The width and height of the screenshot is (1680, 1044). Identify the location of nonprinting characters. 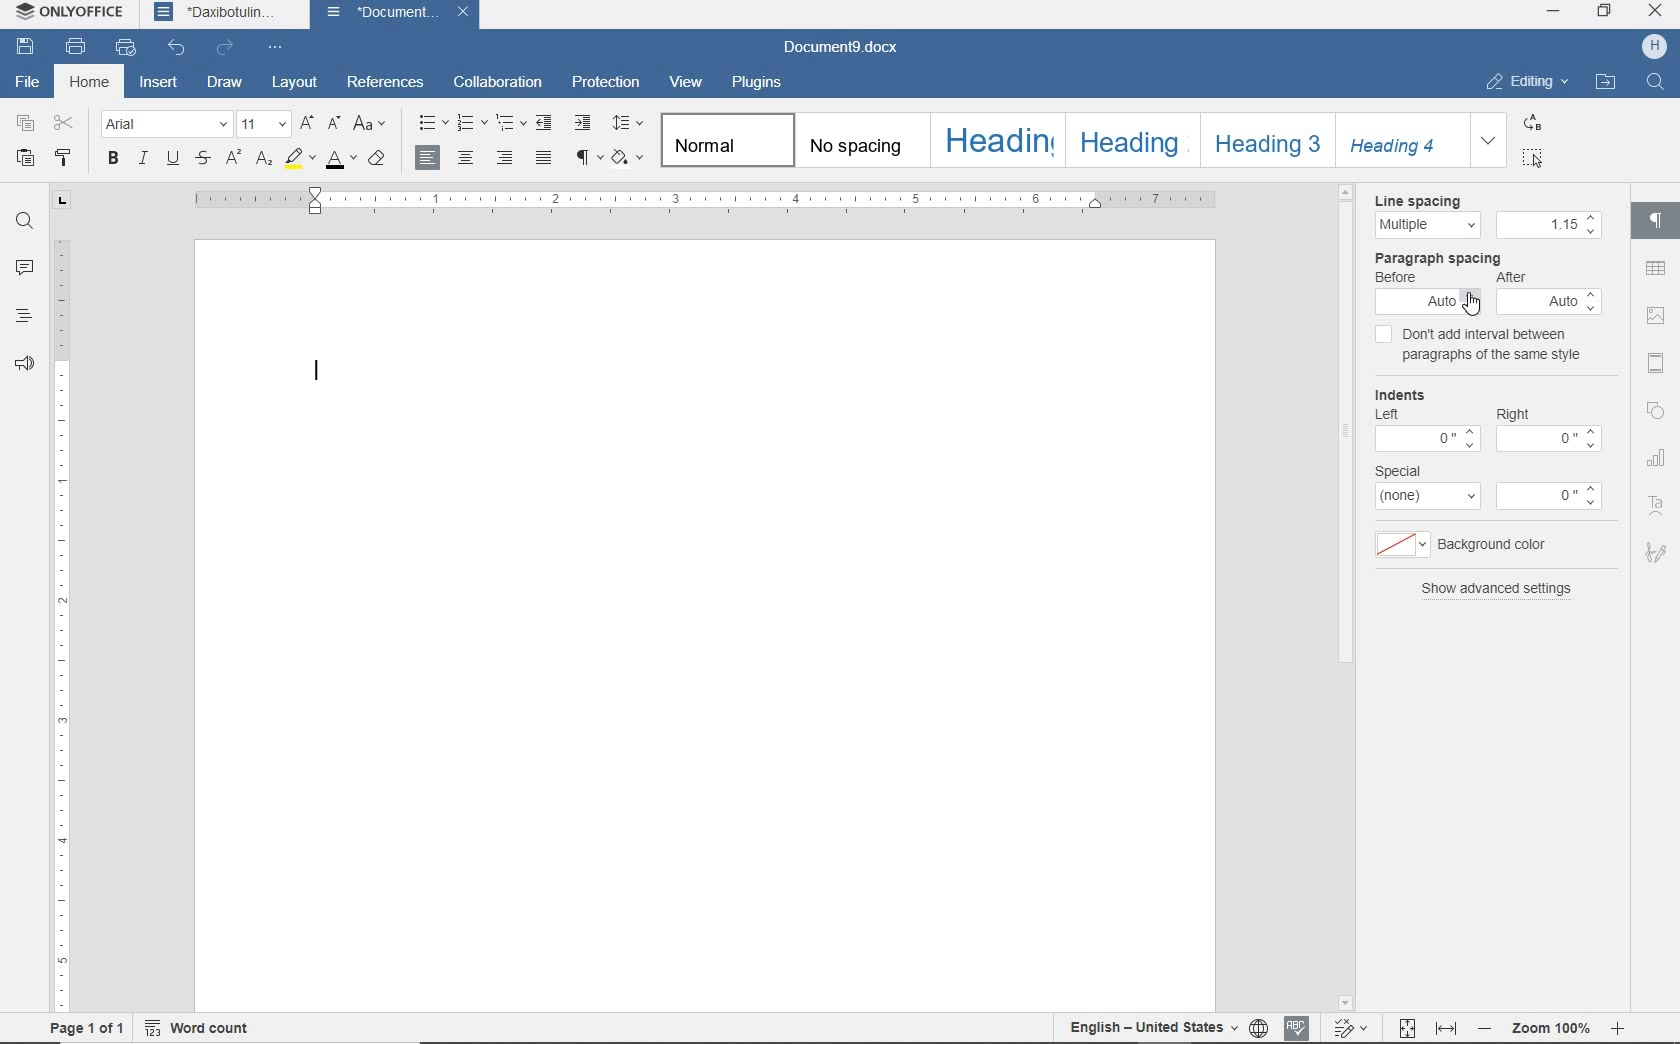
(588, 160).